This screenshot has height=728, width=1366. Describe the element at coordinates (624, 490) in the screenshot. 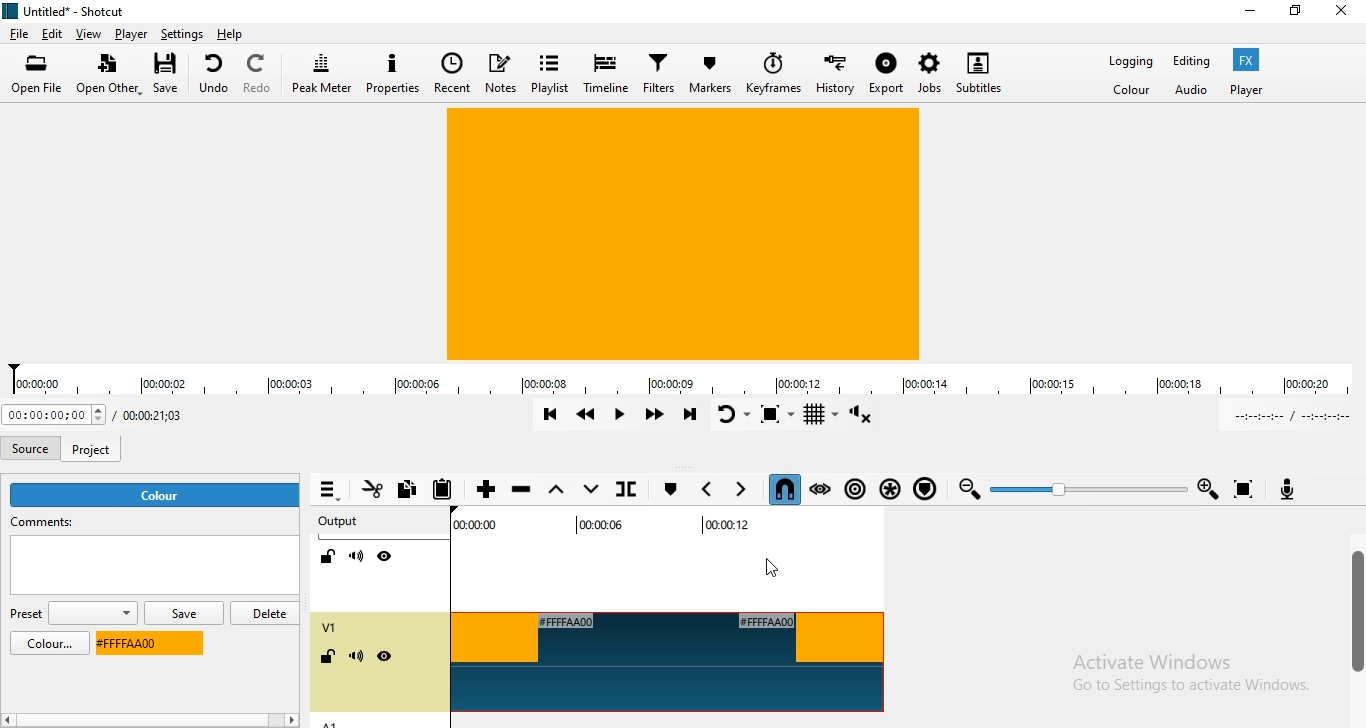

I see `Split at playhead` at that location.